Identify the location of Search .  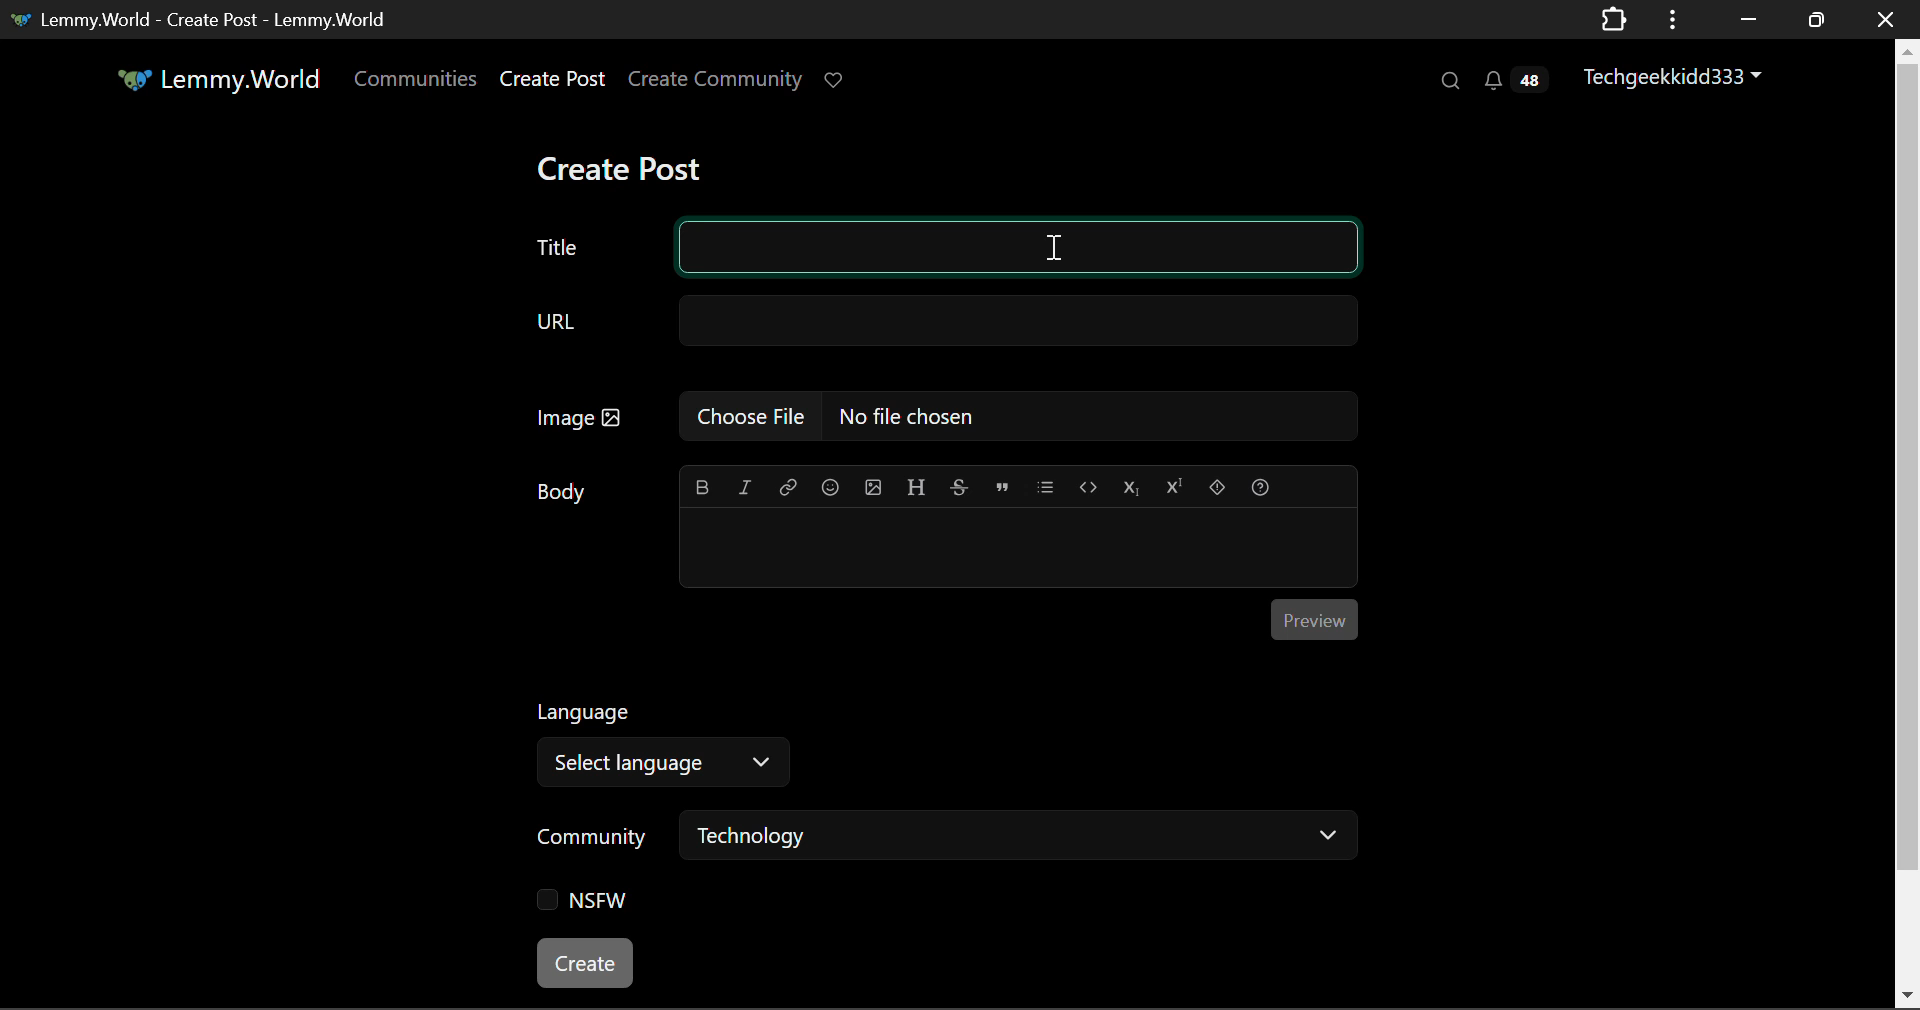
(1448, 80).